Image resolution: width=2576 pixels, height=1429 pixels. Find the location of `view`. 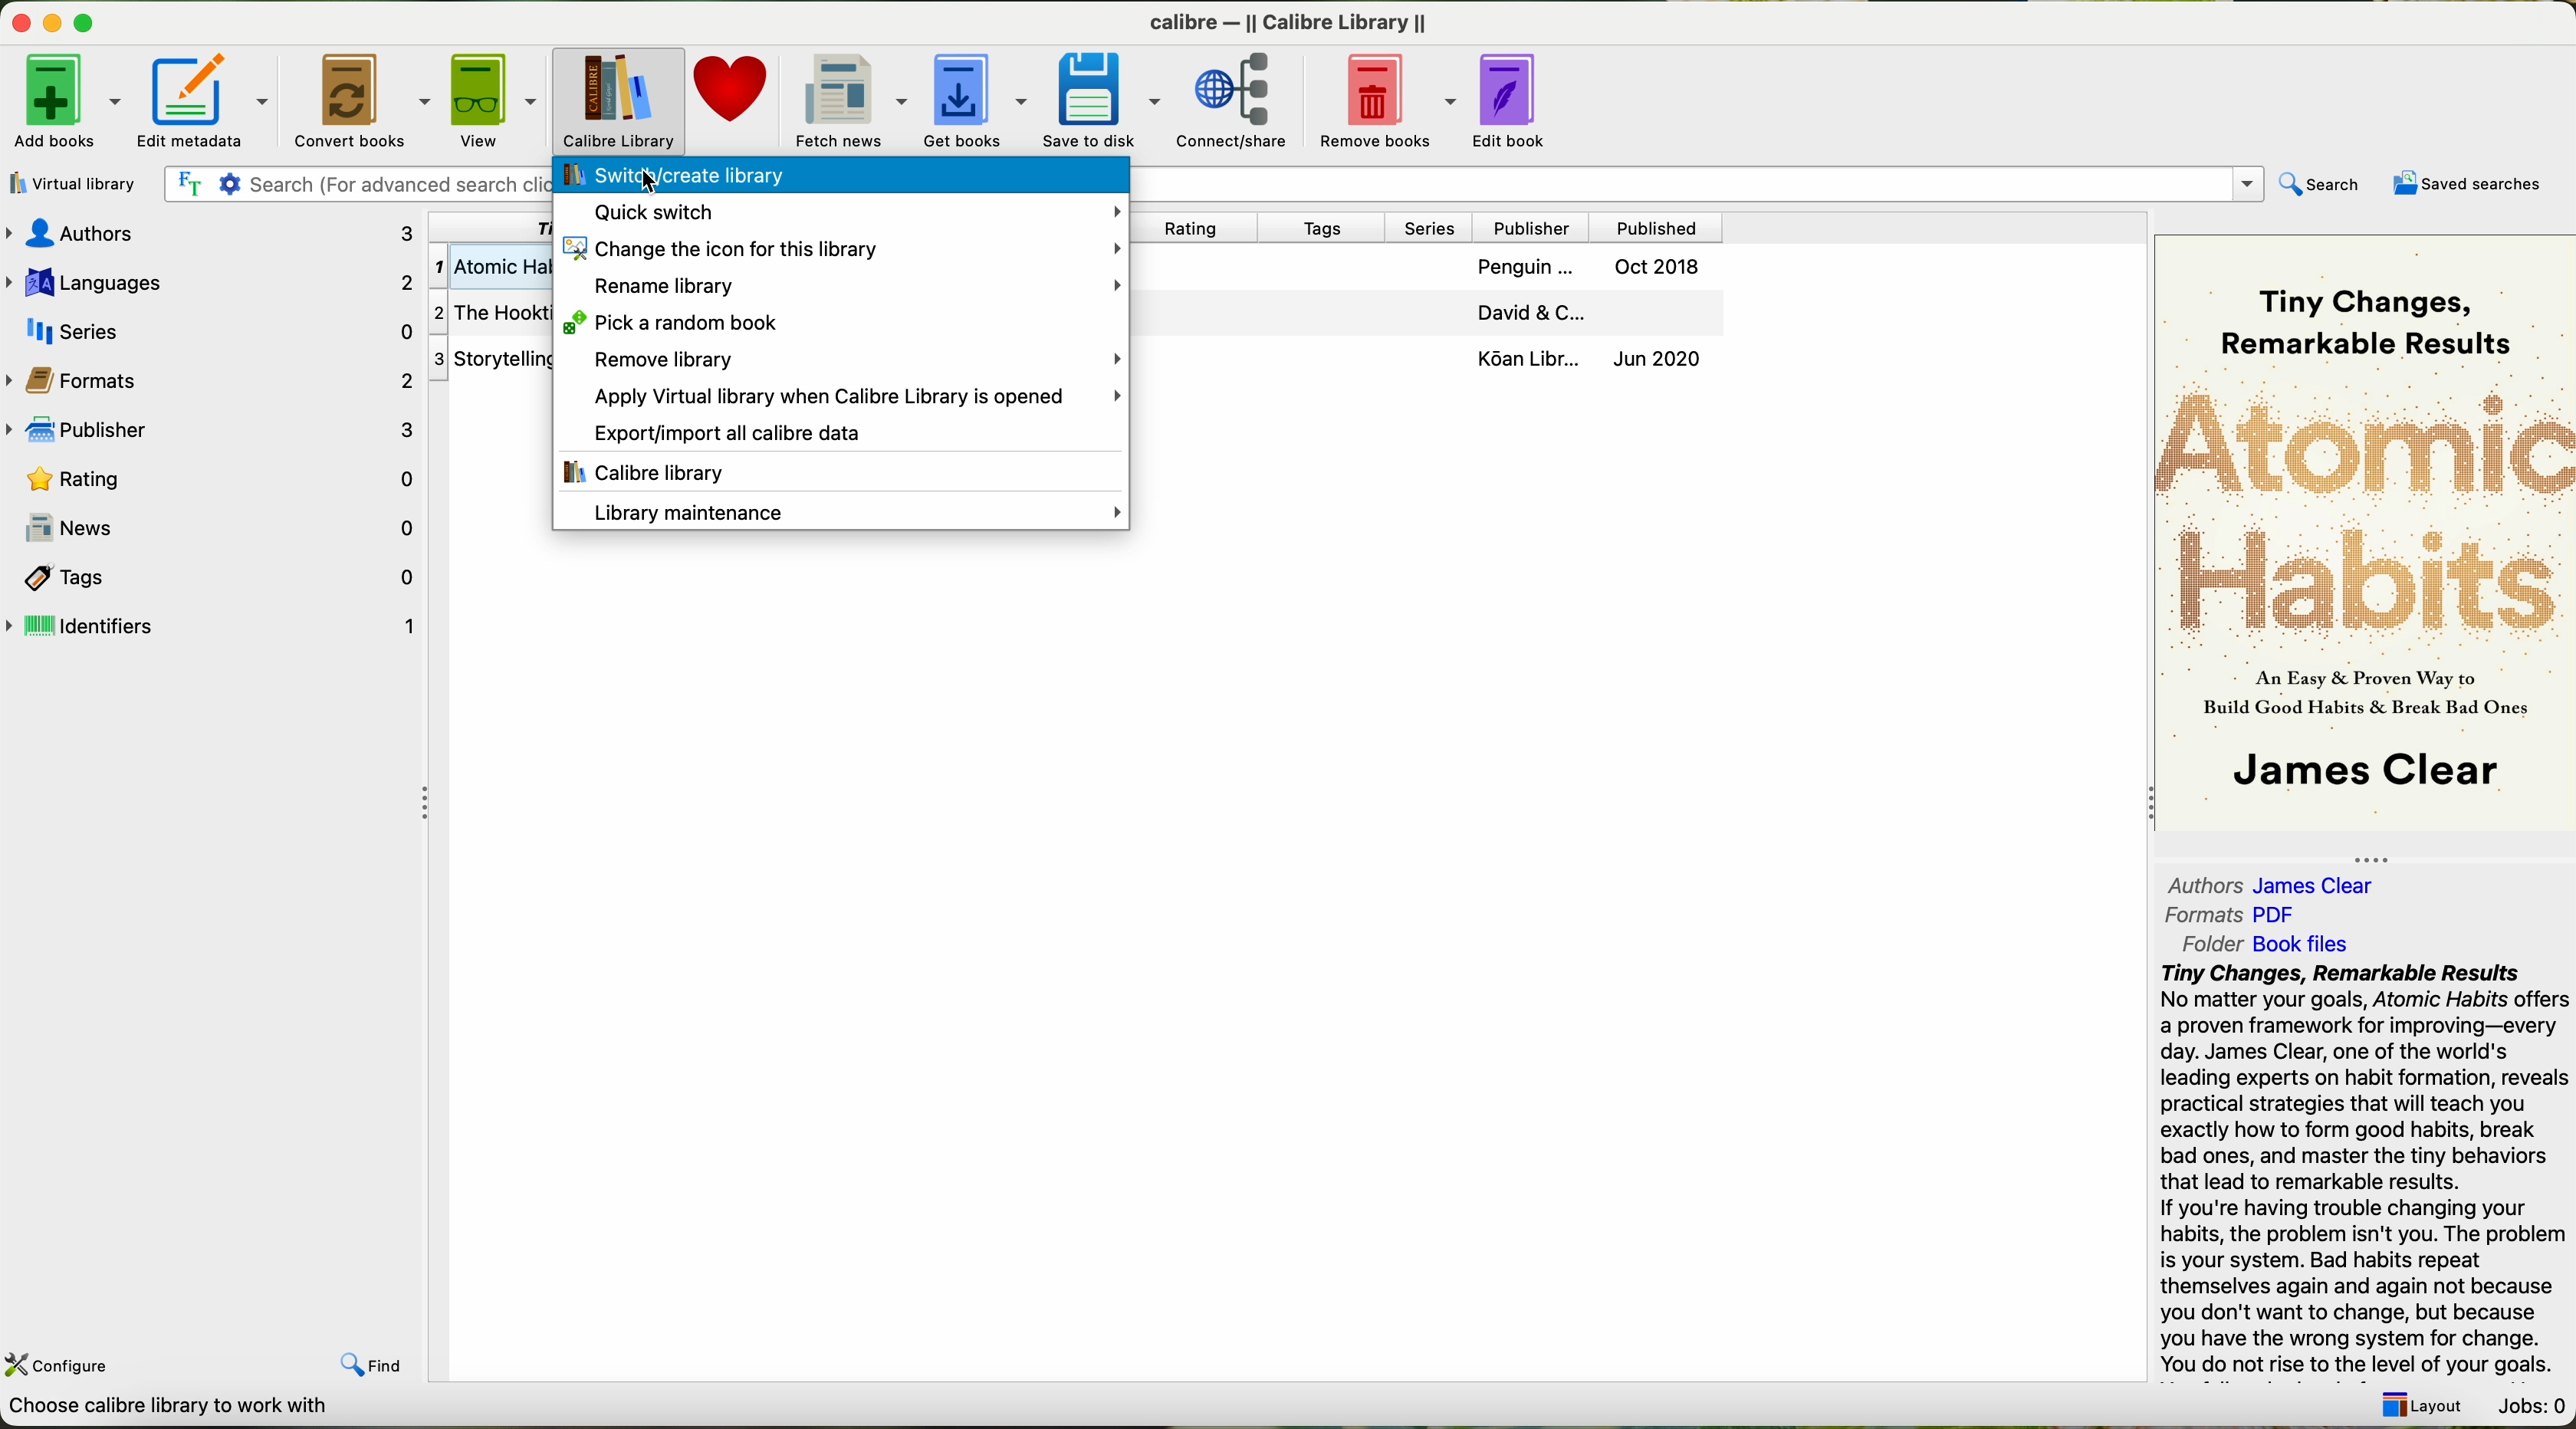

view is located at coordinates (497, 99).